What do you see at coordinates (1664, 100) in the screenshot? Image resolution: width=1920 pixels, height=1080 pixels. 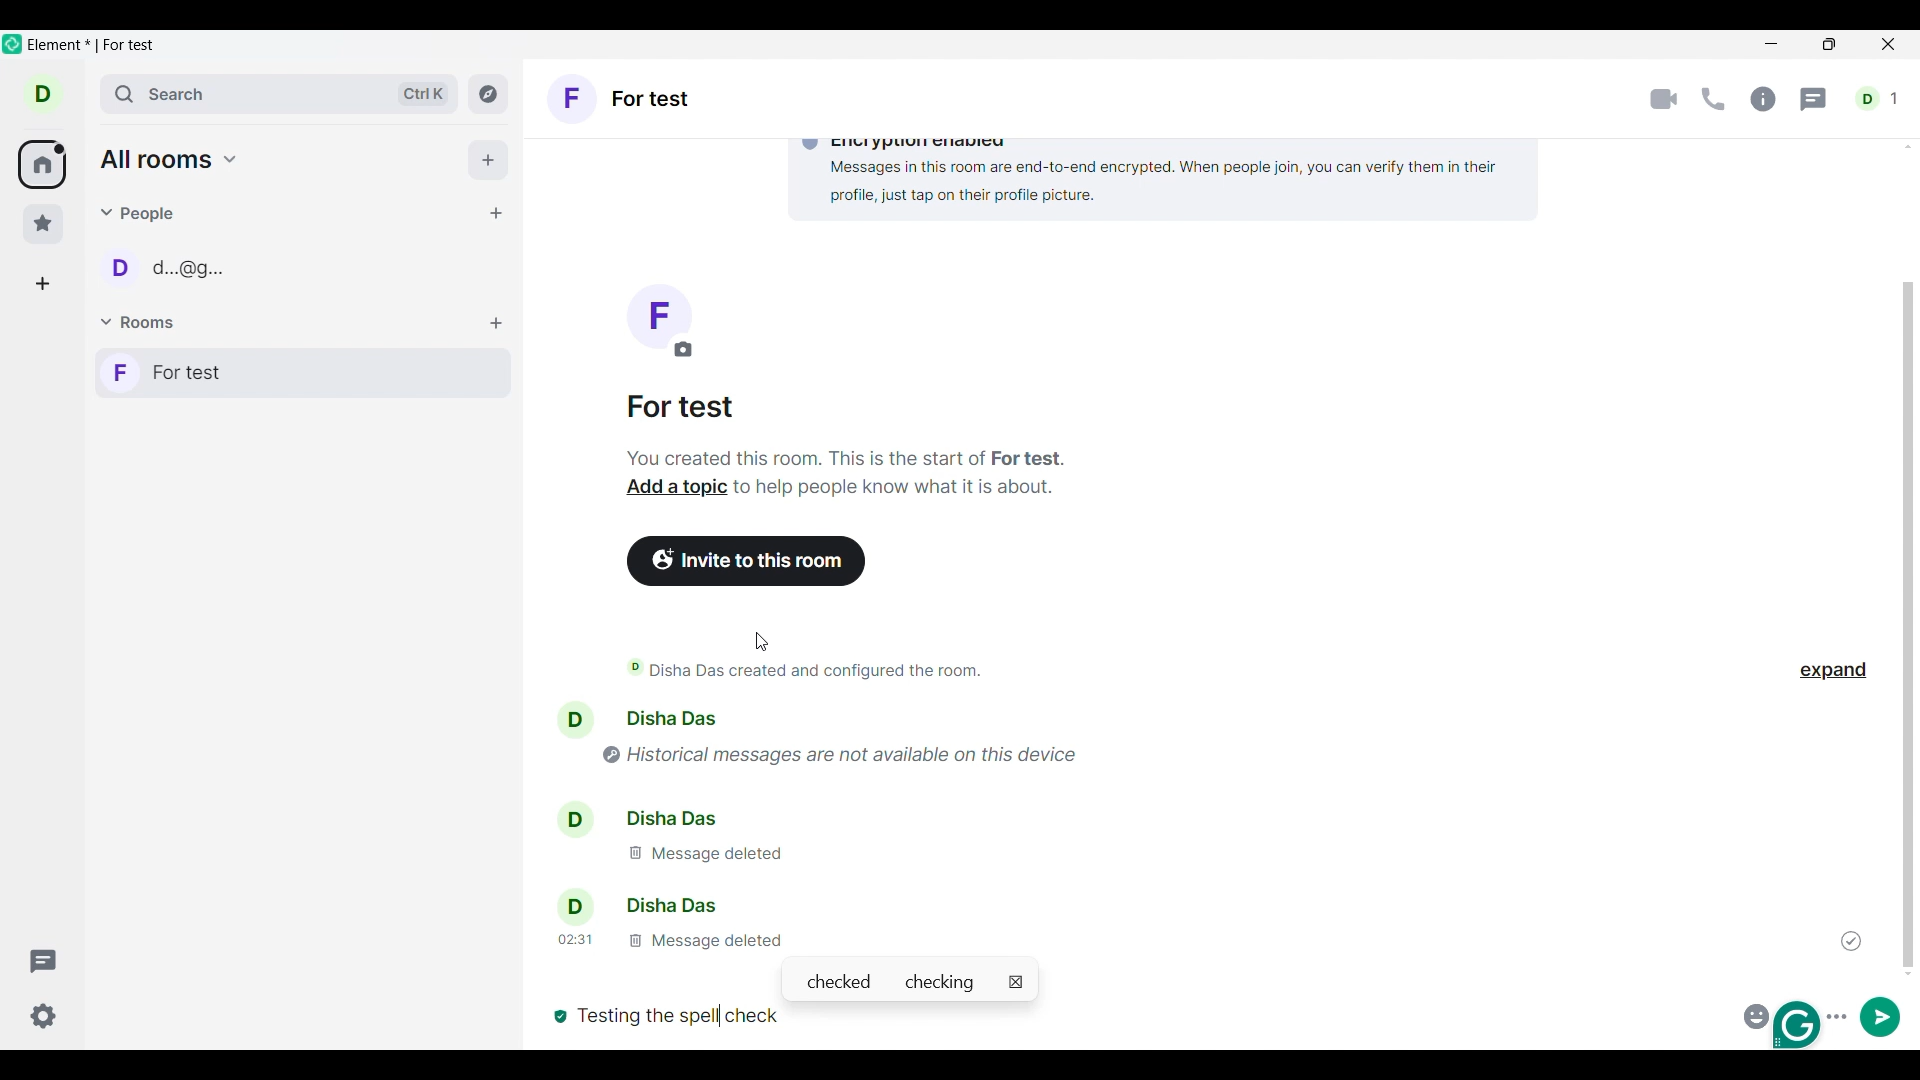 I see `Video call` at bounding box center [1664, 100].